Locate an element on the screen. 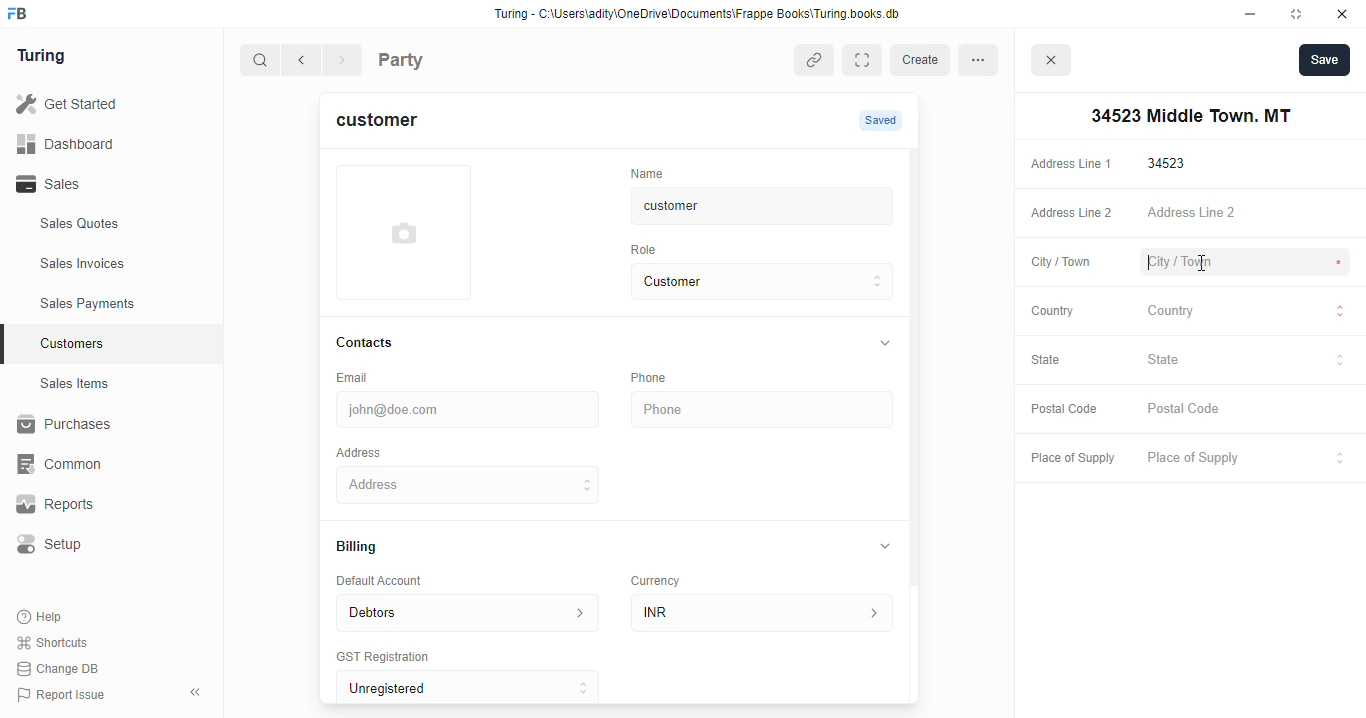  minimise is located at coordinates (1251, 14).